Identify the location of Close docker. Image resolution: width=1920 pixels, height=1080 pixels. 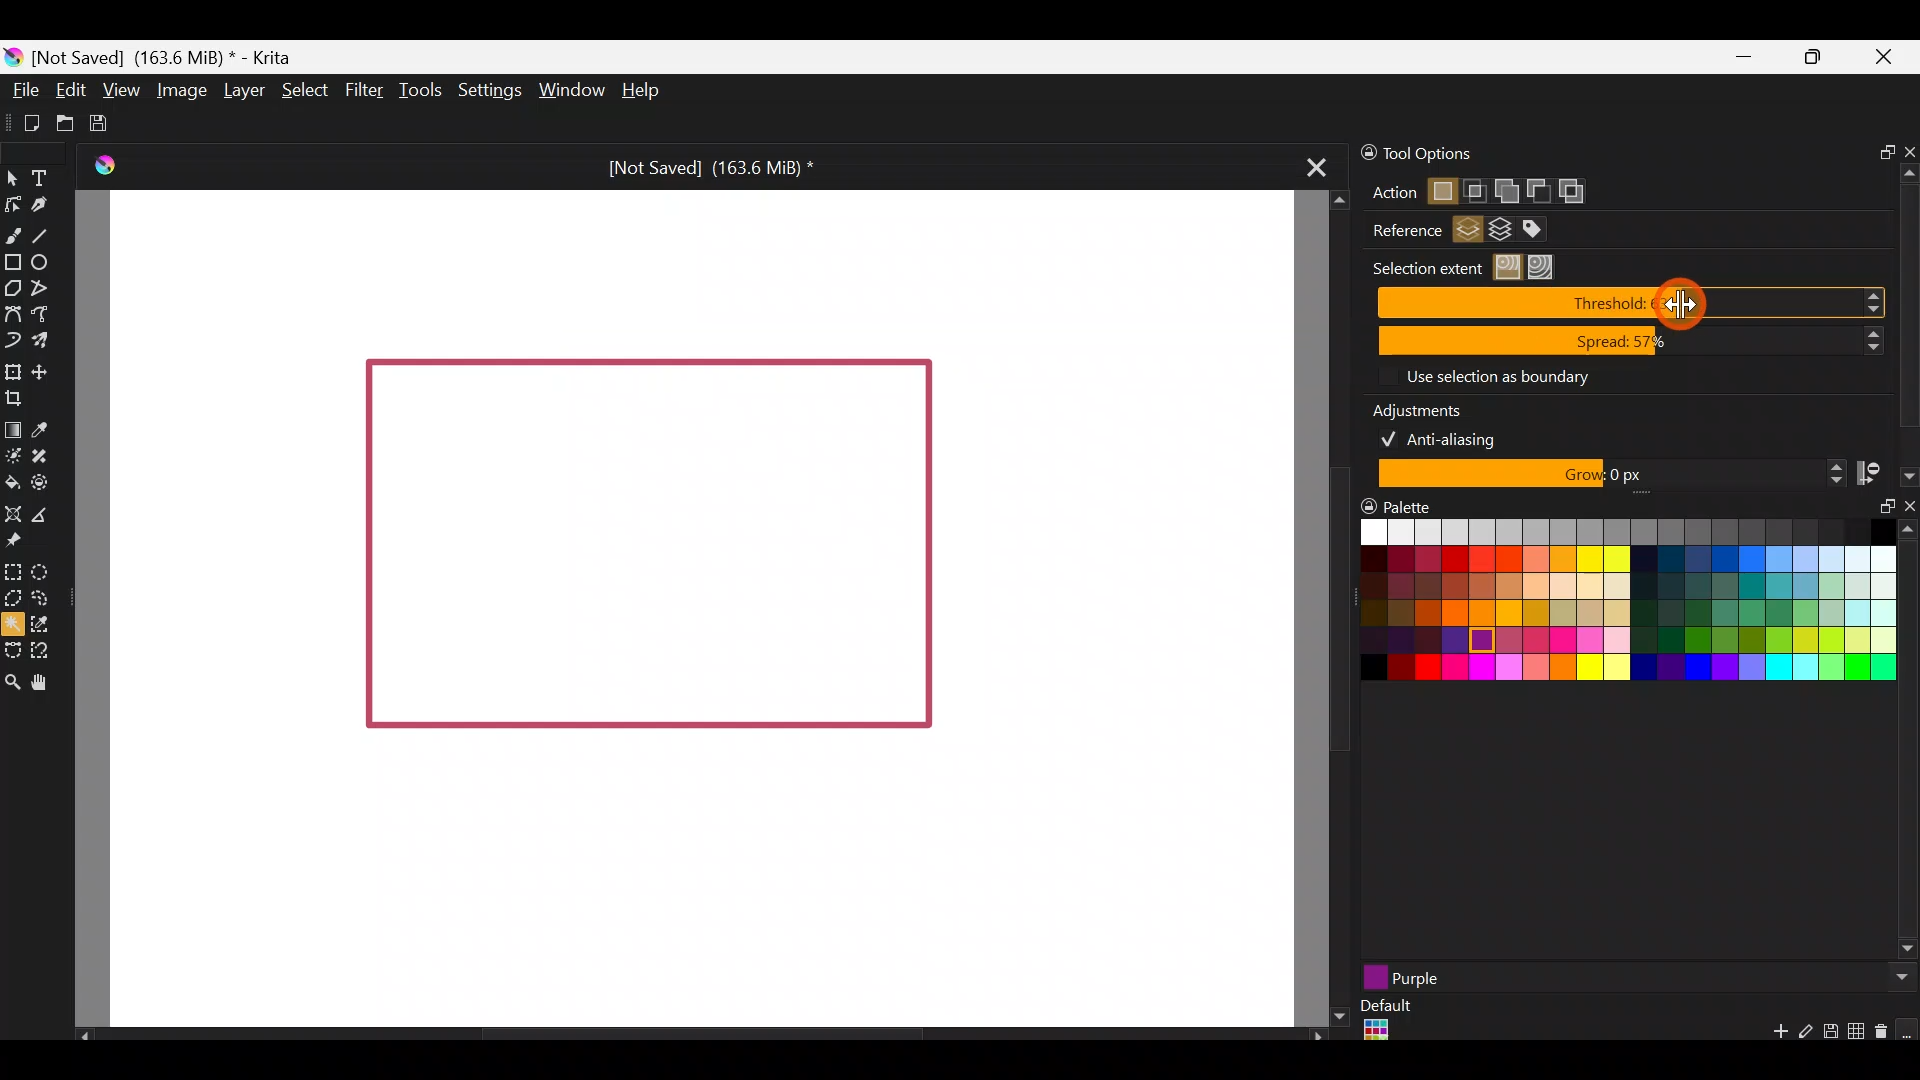
(1907, 146).